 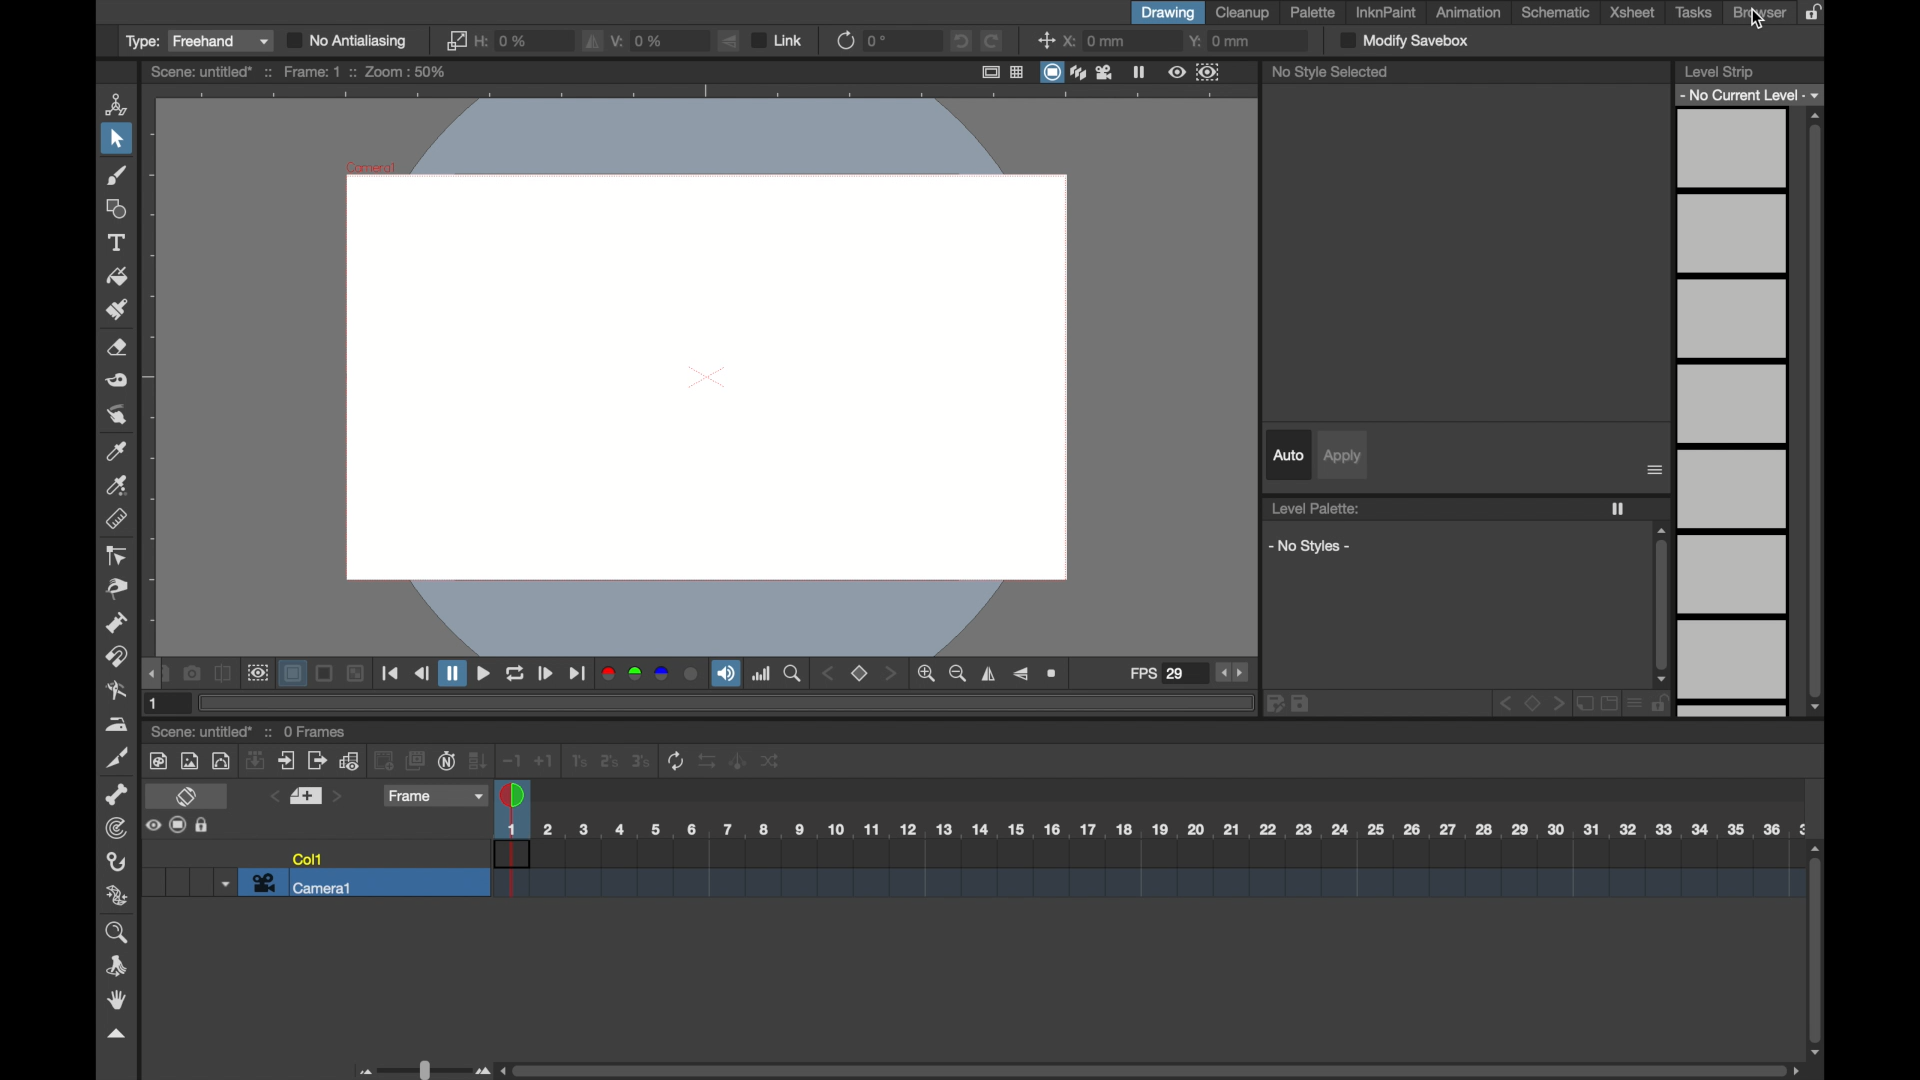 What do you see at coordinates (484, 674) in the screenshot?
I see `play` at bounding box center [484, 674].